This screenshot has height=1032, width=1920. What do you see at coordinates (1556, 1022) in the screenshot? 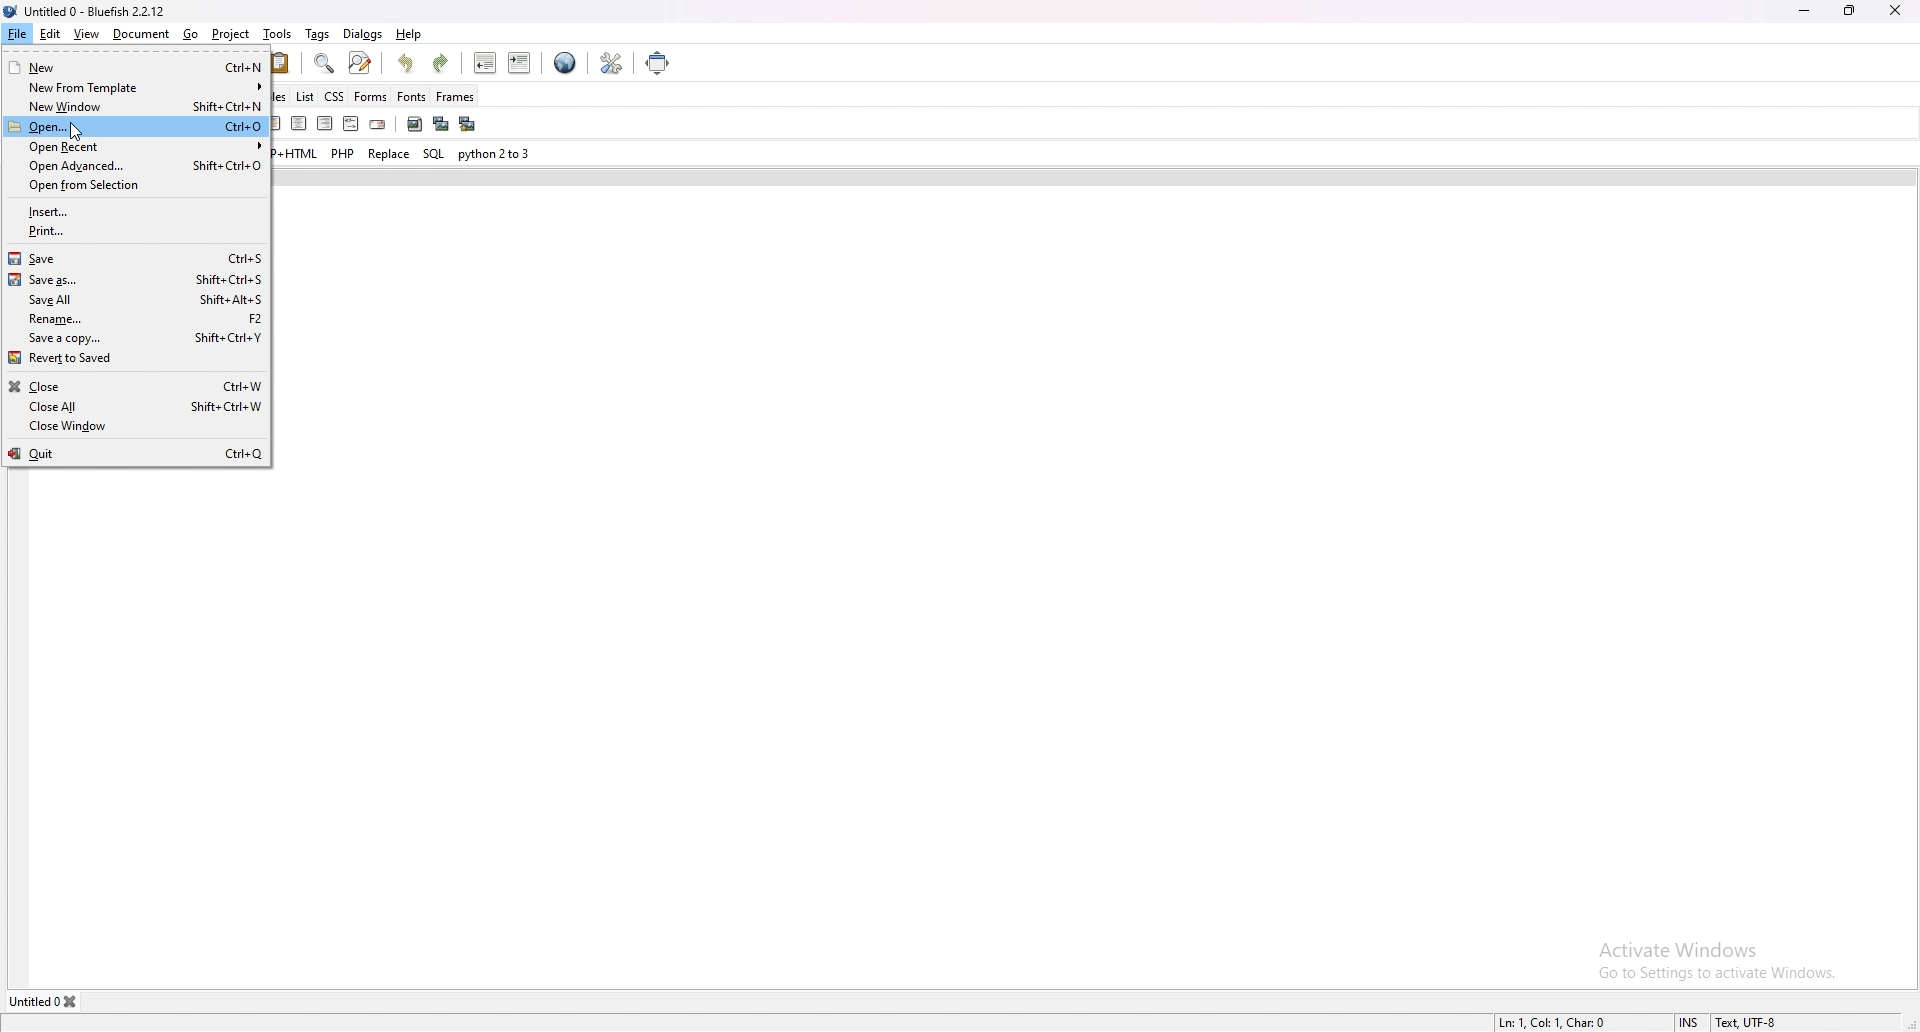
I see `Ln: 1, Col: 1, Char: 0` at bounding box center [1556, 1022].